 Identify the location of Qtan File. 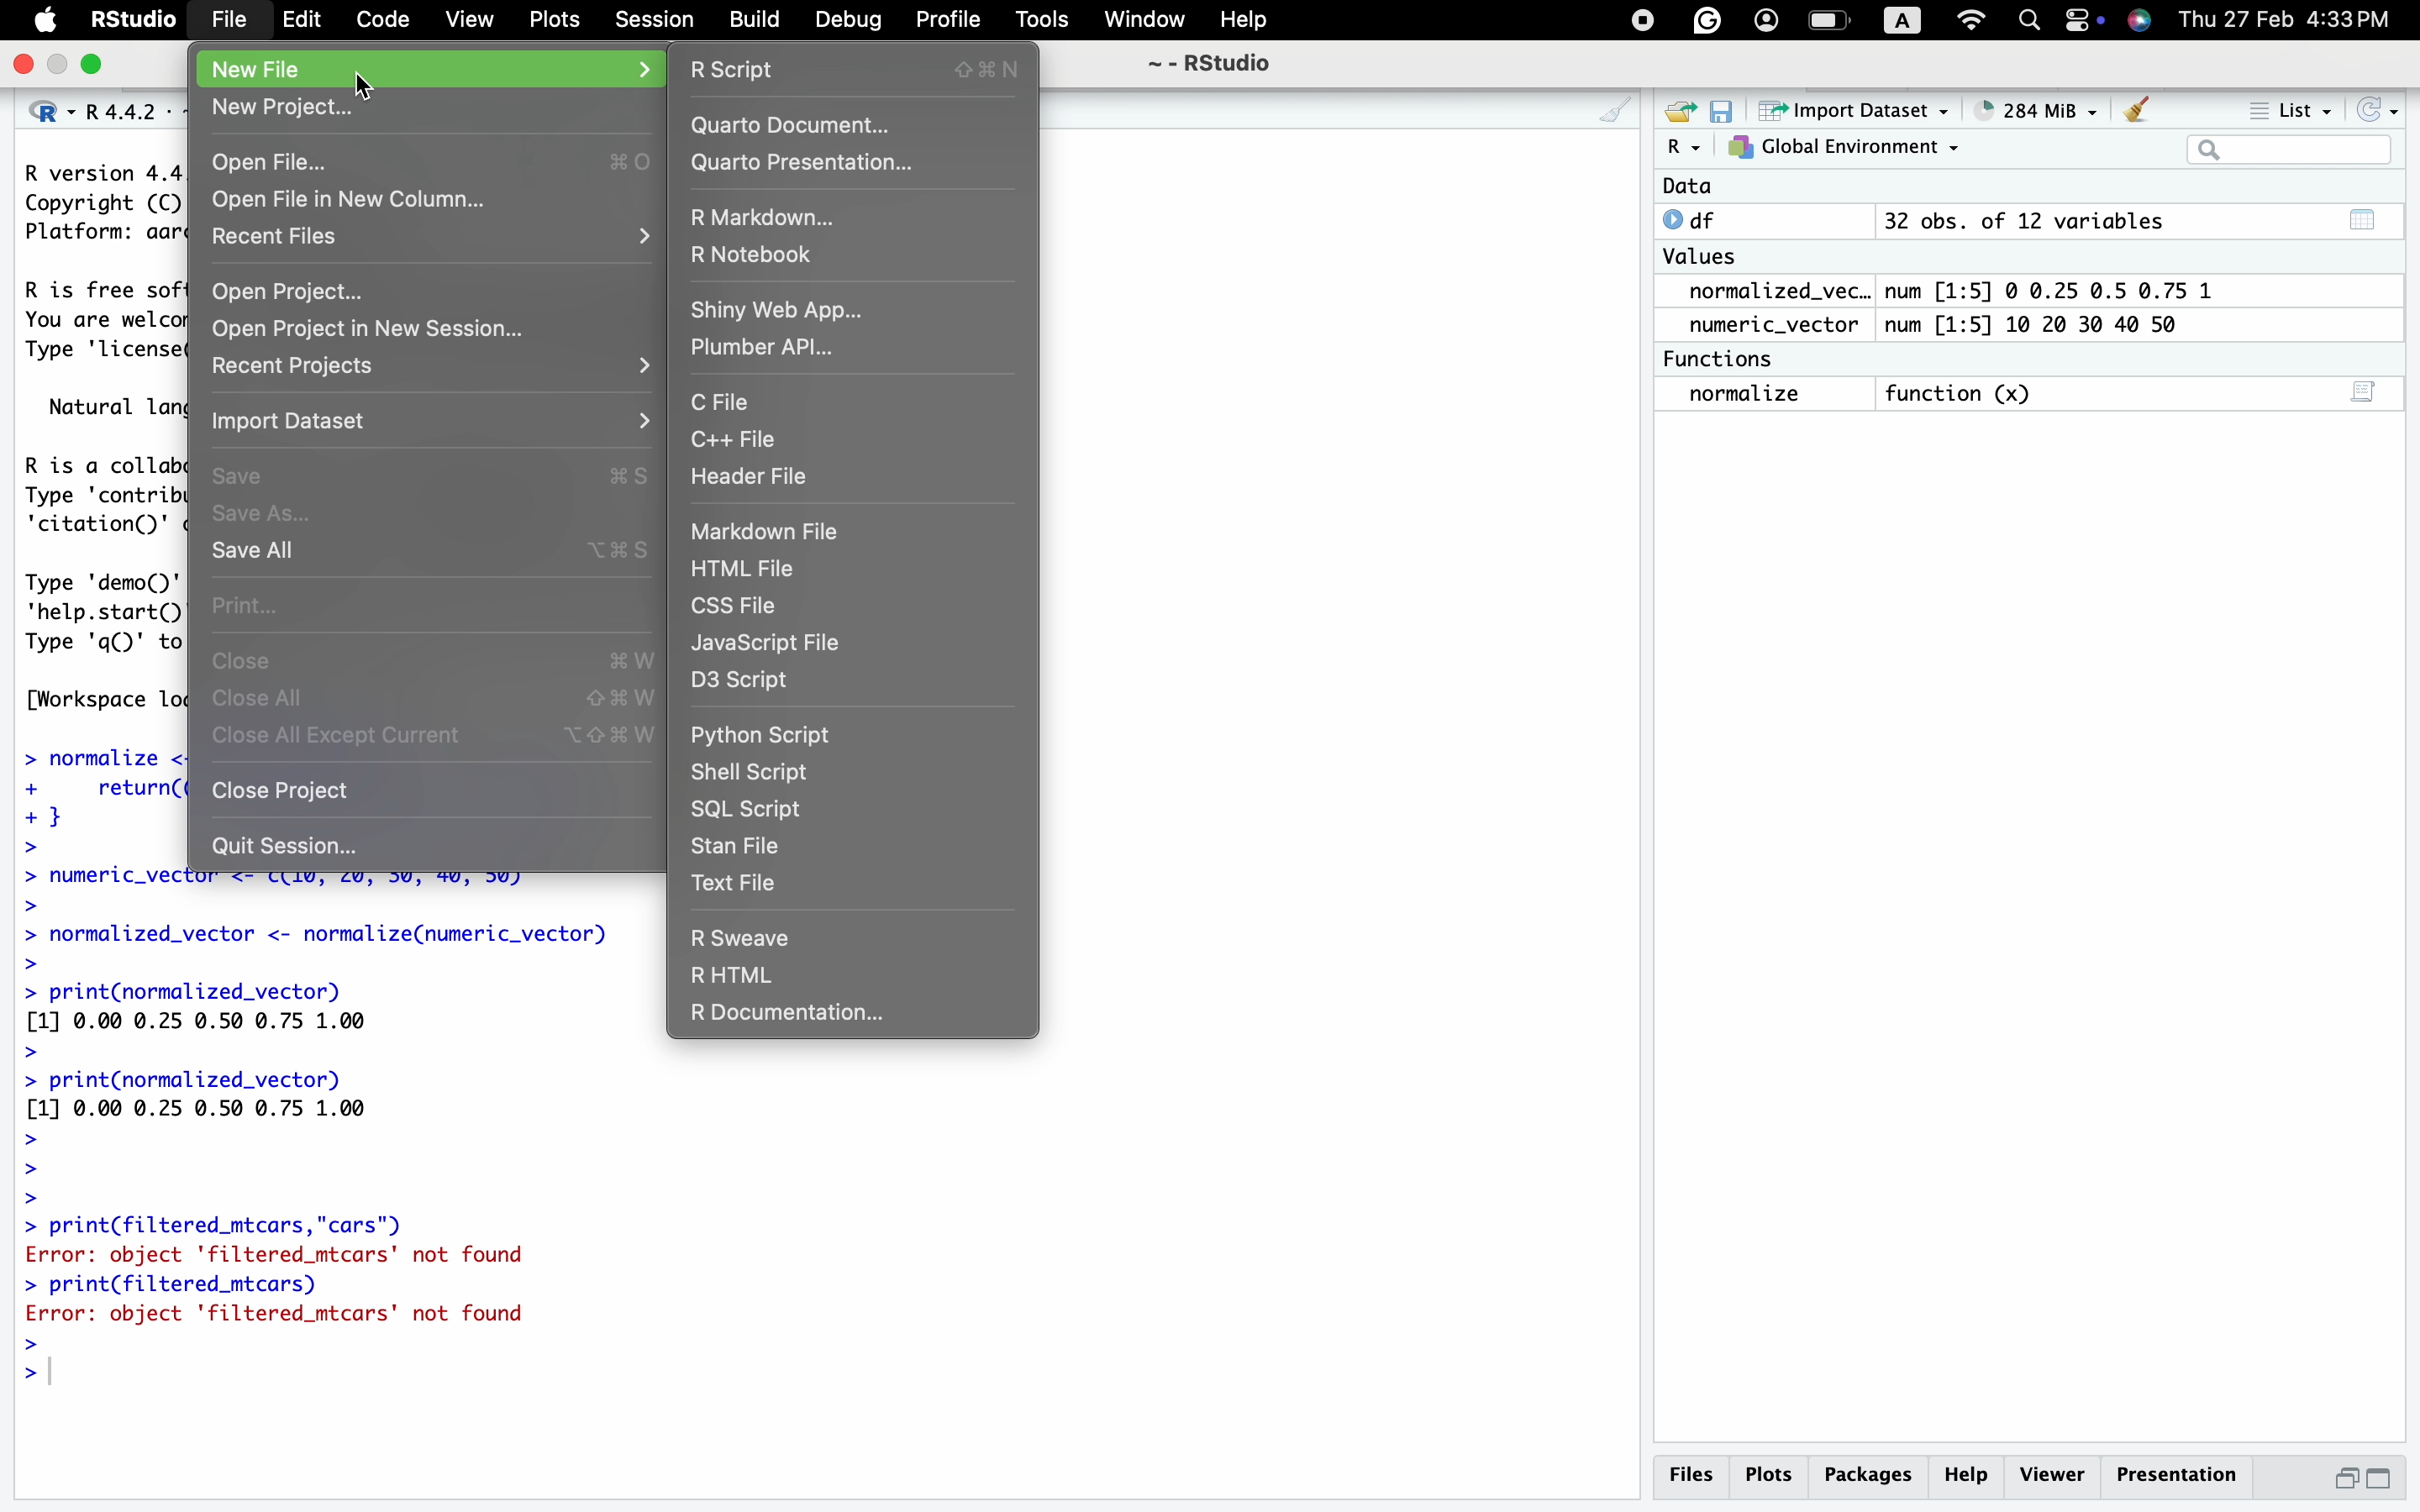
(751, 846).